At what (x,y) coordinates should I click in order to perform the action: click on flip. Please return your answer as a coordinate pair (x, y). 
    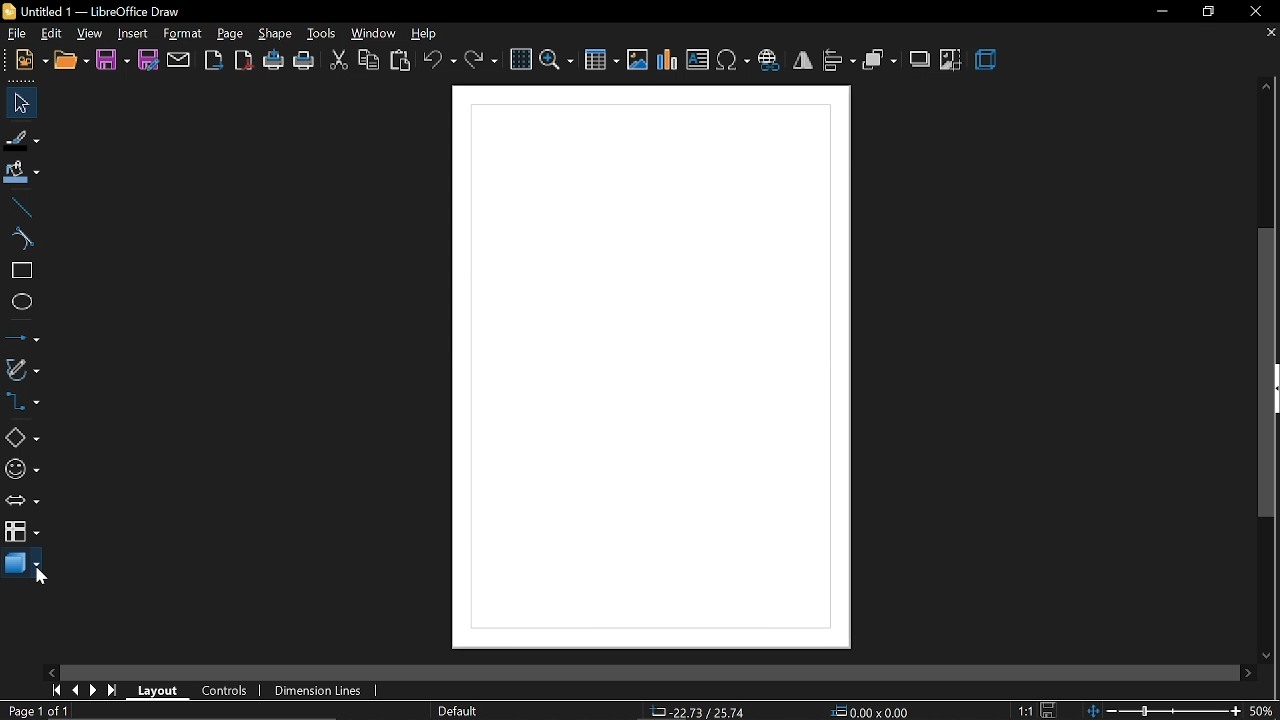
    Looking at the image, I should click on (803, 60).